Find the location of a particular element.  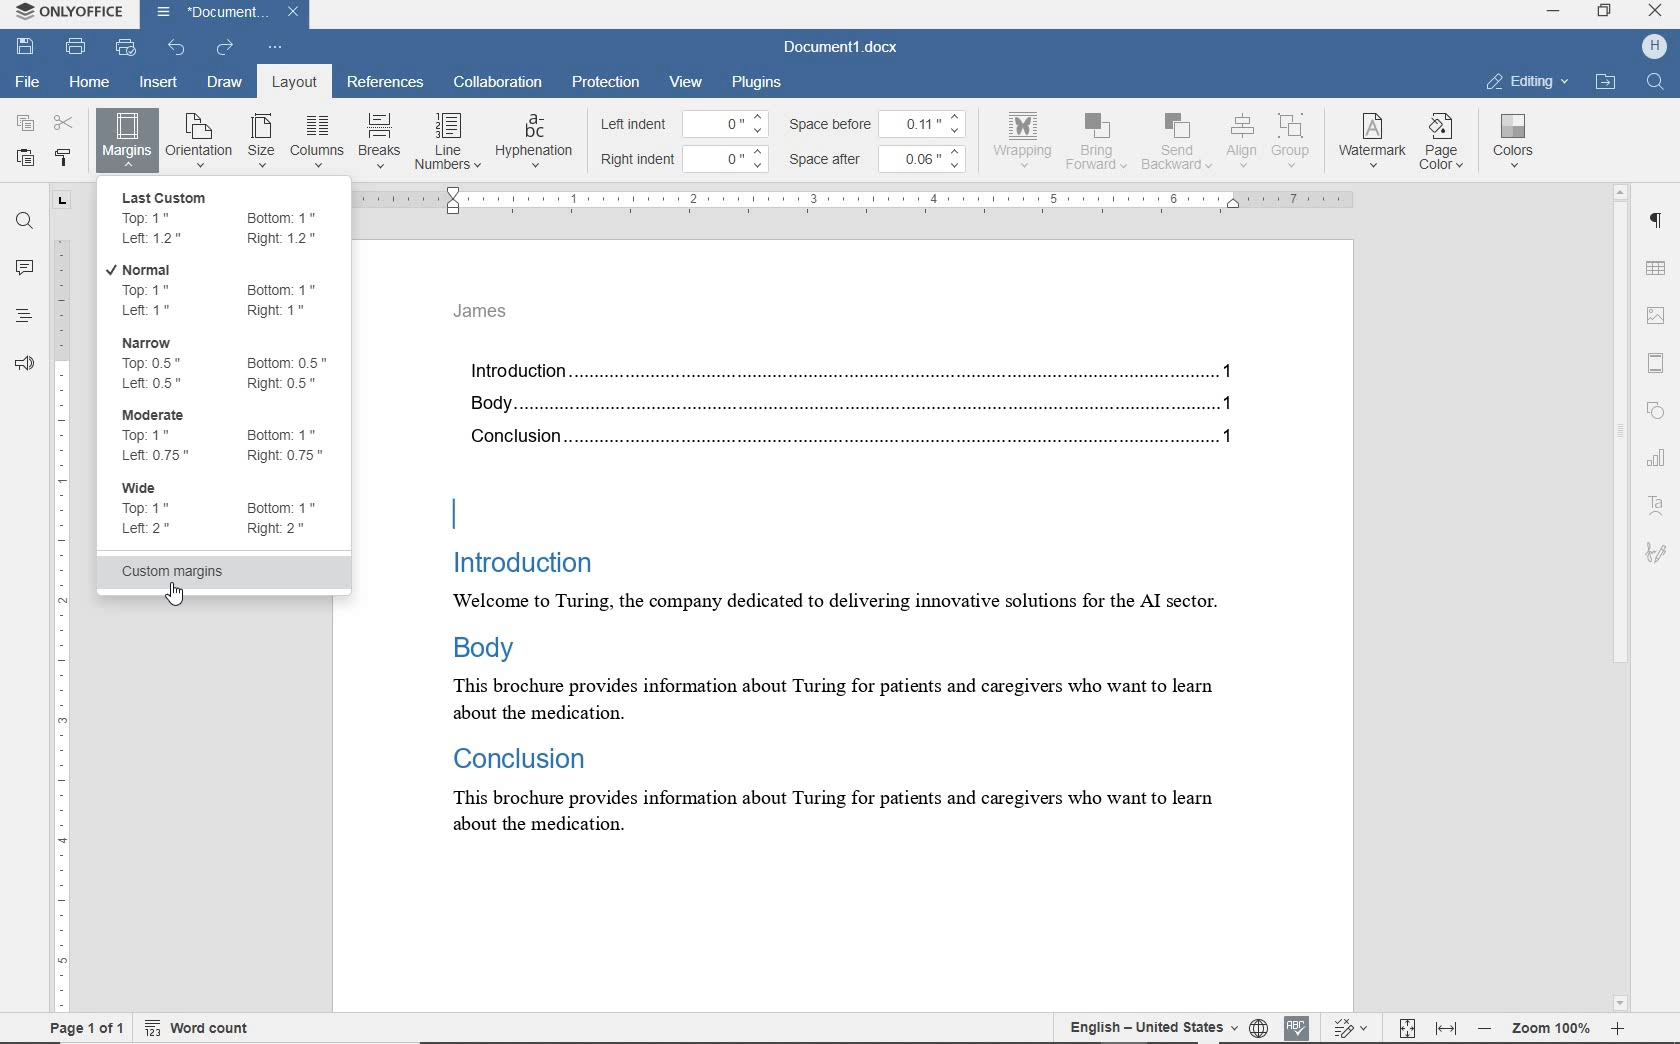

image is located at coordinates (1658, 313).